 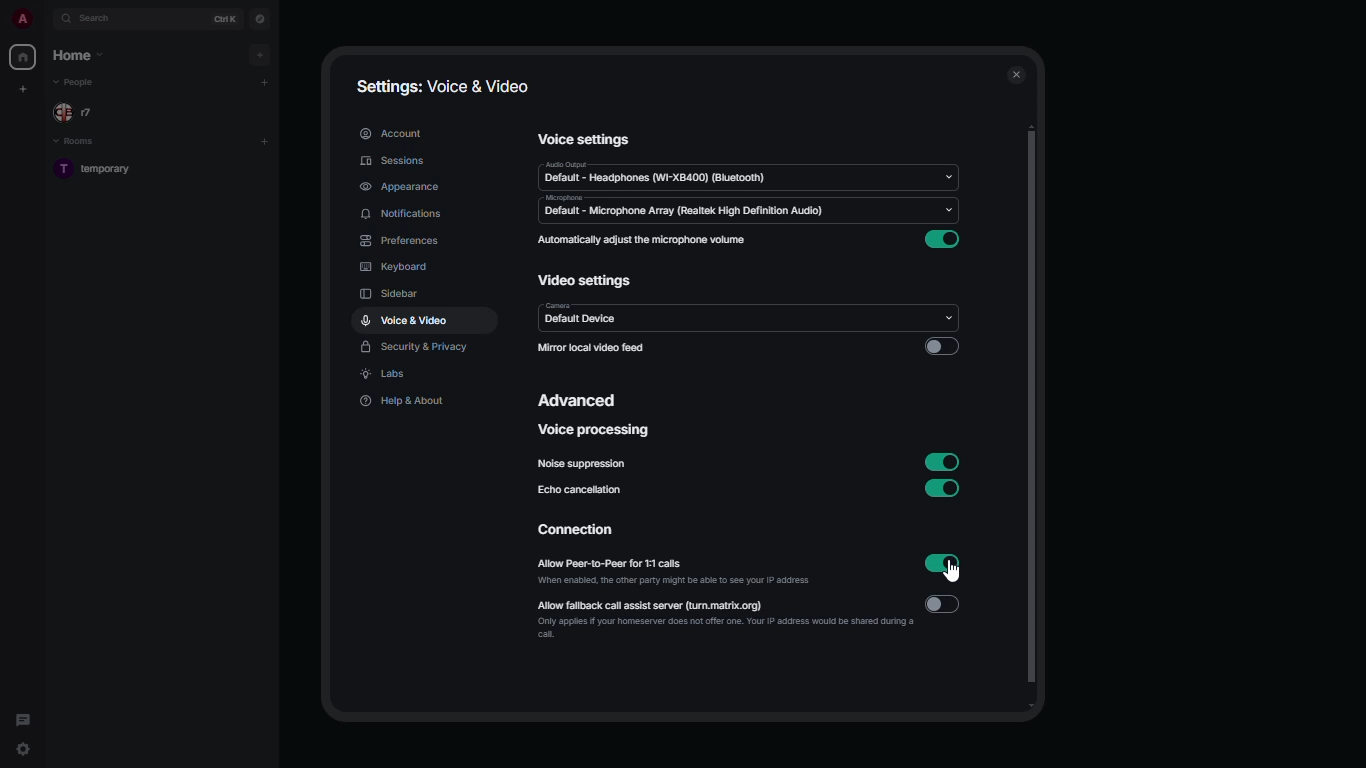 What do you see at coordinates (390, 133) in the screenshot?
I see `account` at bounding box center [390, 133].